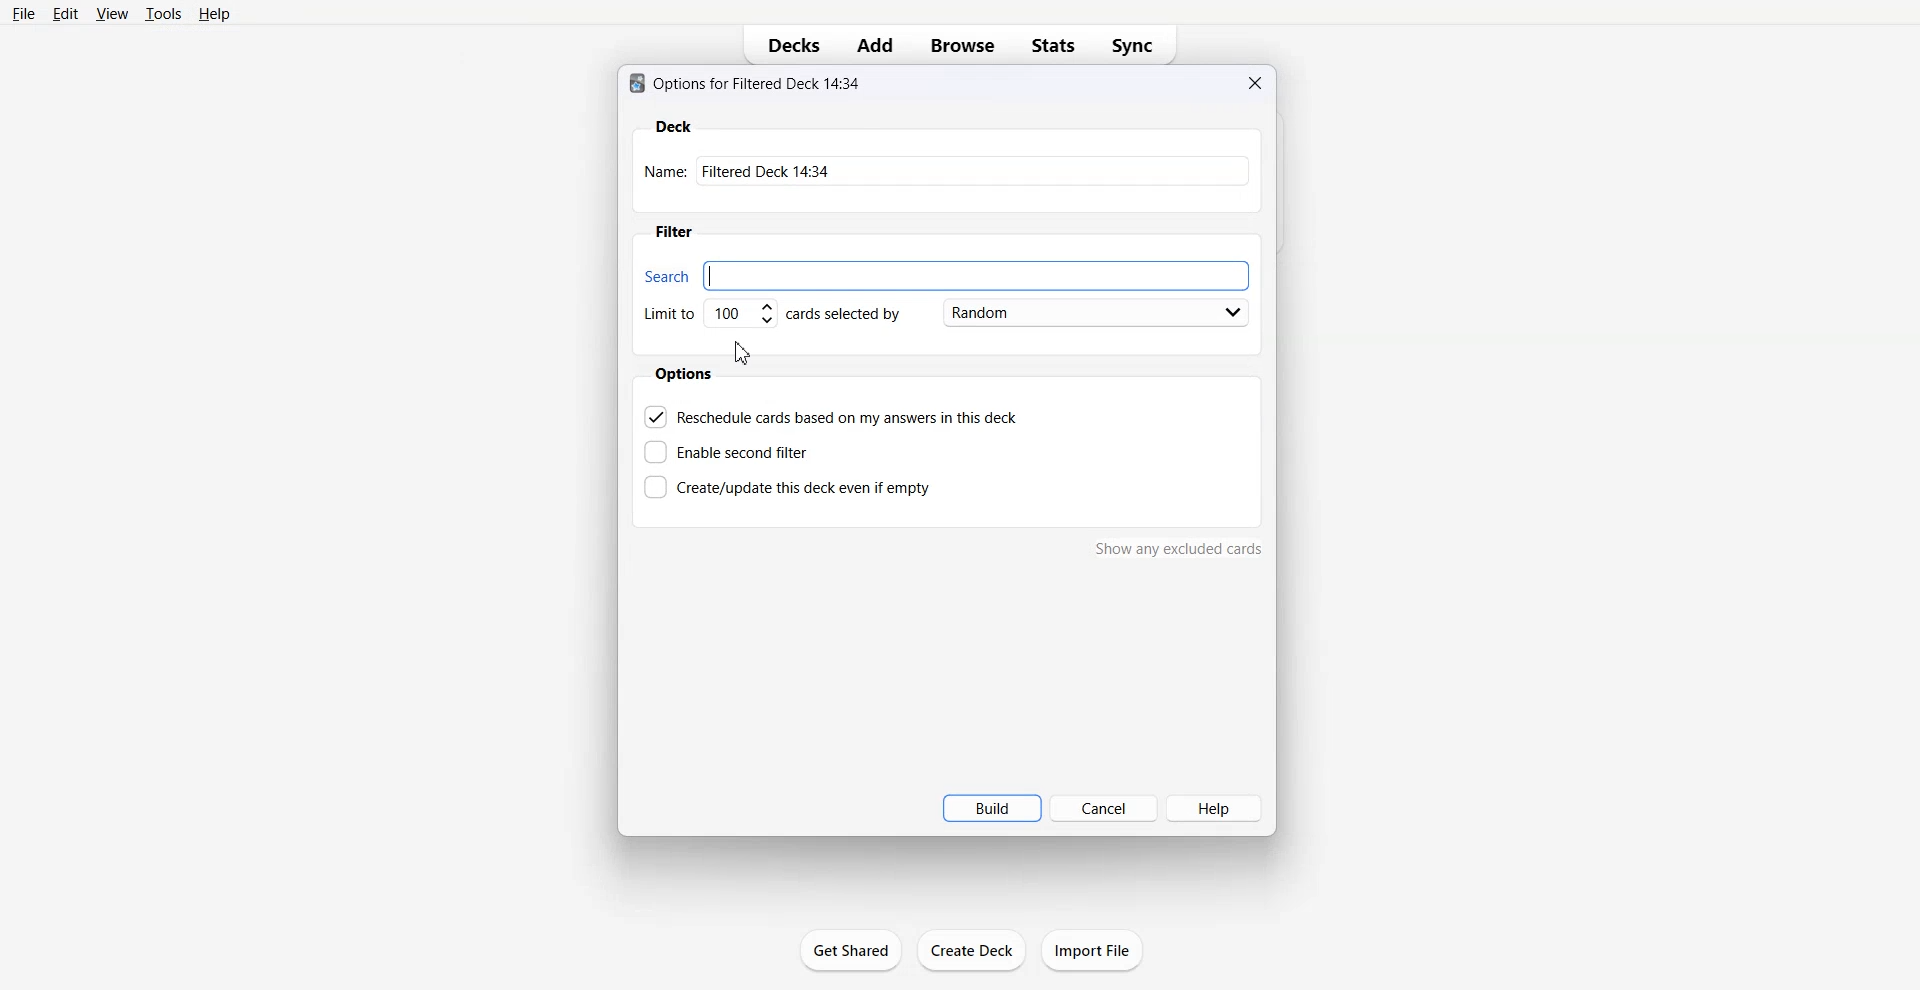  I want to click on Import File, so click(1092, 950).